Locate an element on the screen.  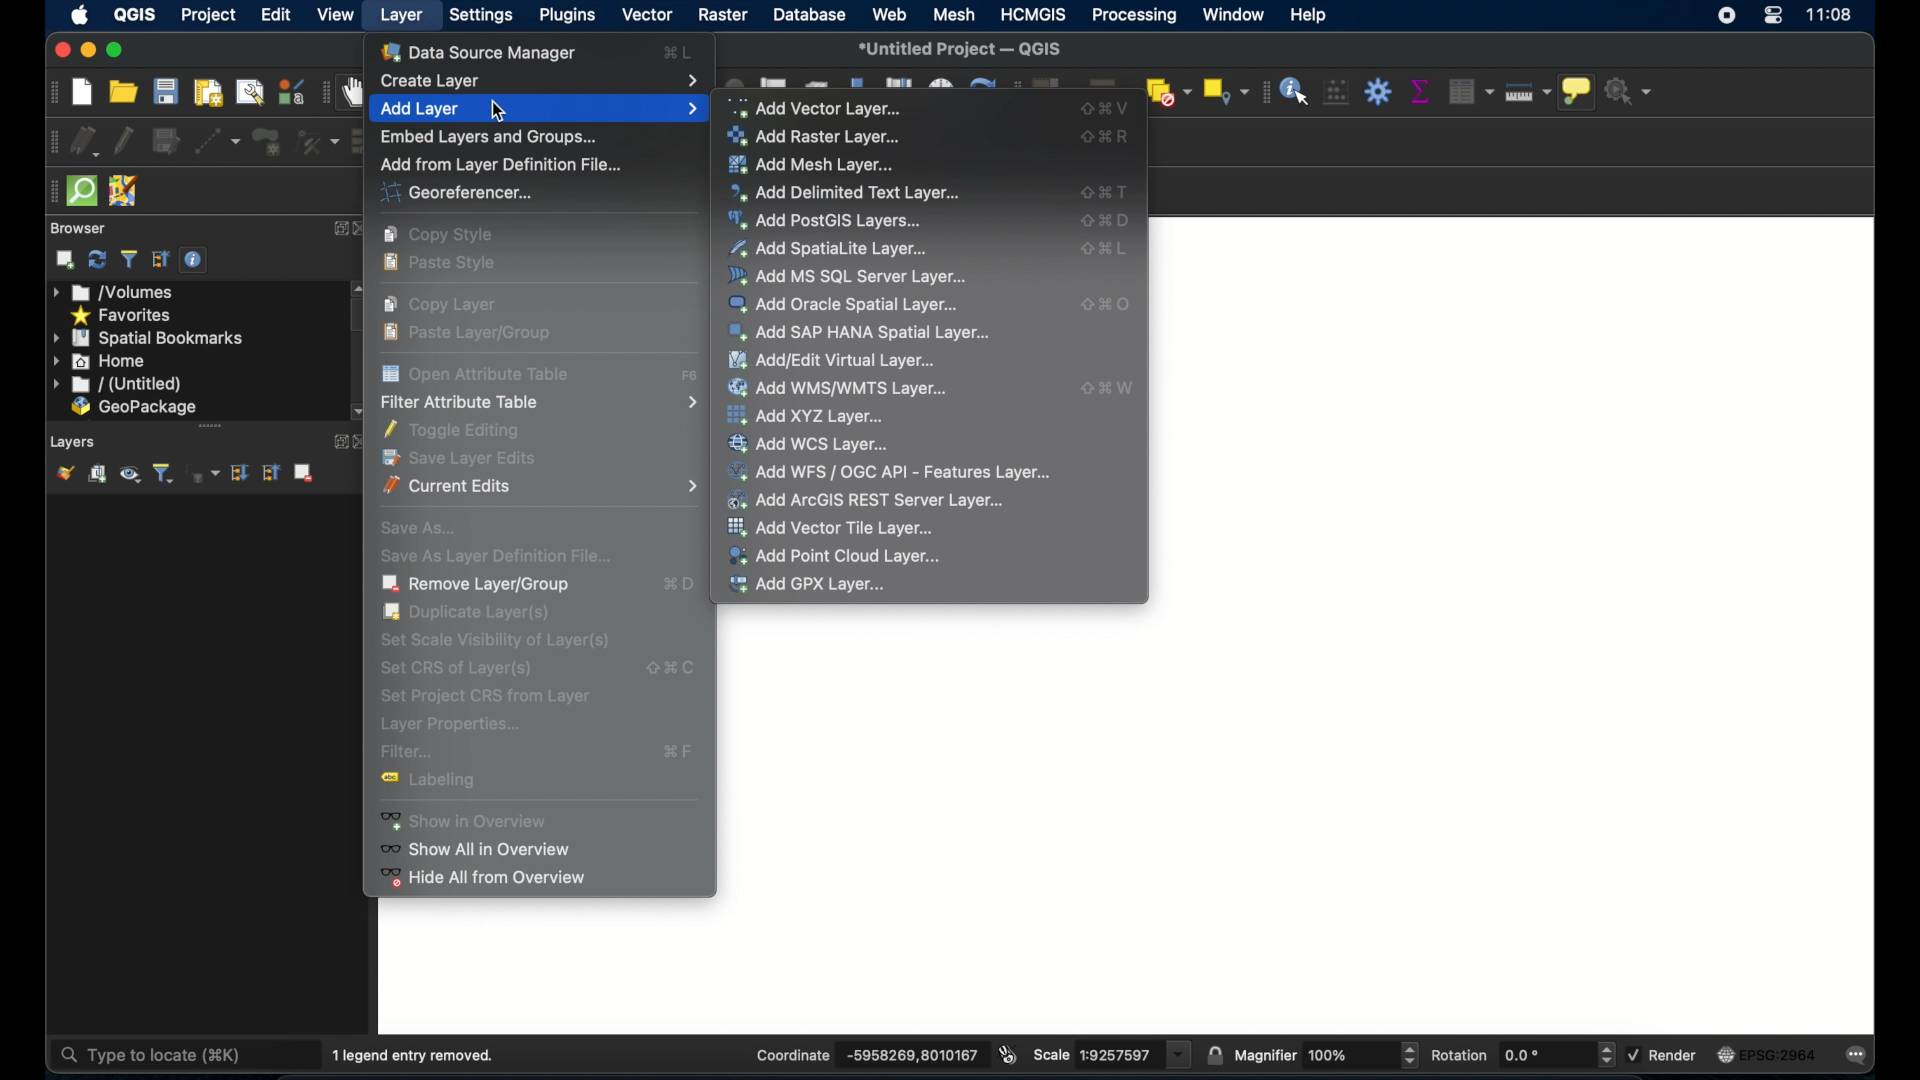
project is located at coordinates (209, 14).